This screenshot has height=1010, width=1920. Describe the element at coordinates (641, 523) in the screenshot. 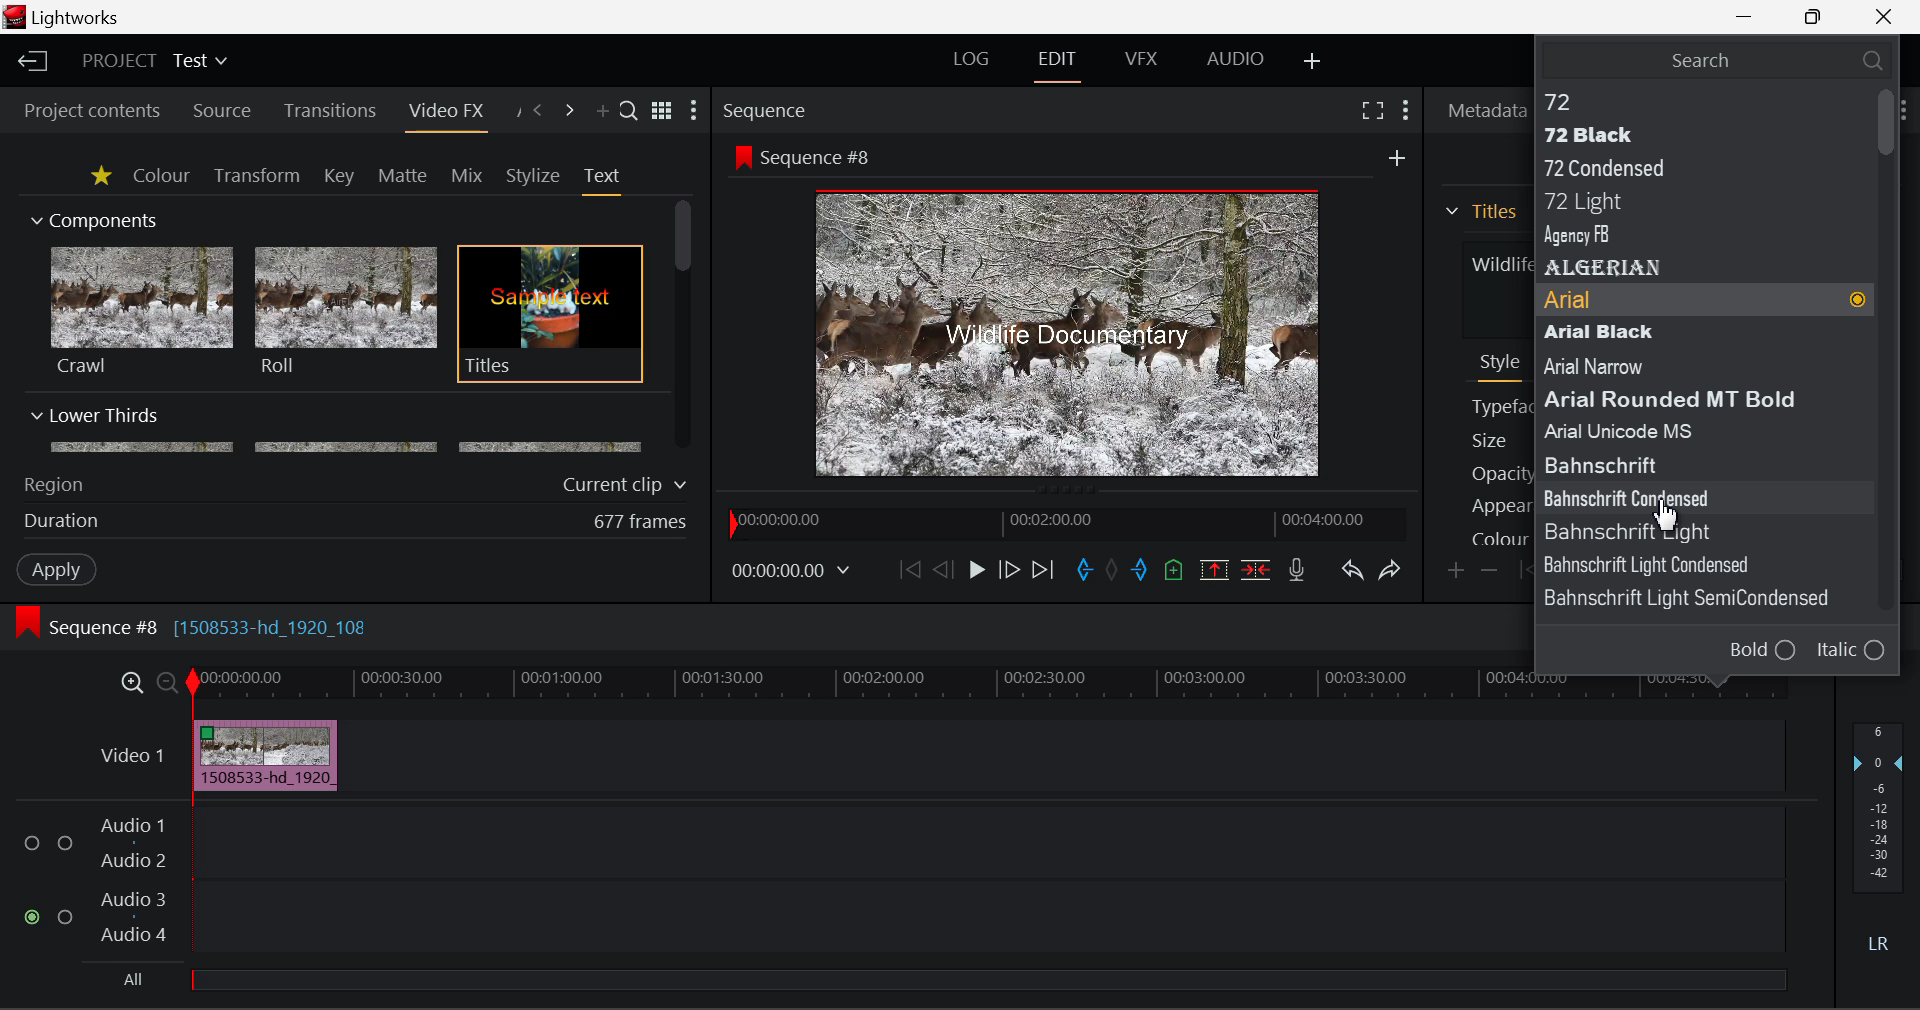

I see `677 frames` at that location.